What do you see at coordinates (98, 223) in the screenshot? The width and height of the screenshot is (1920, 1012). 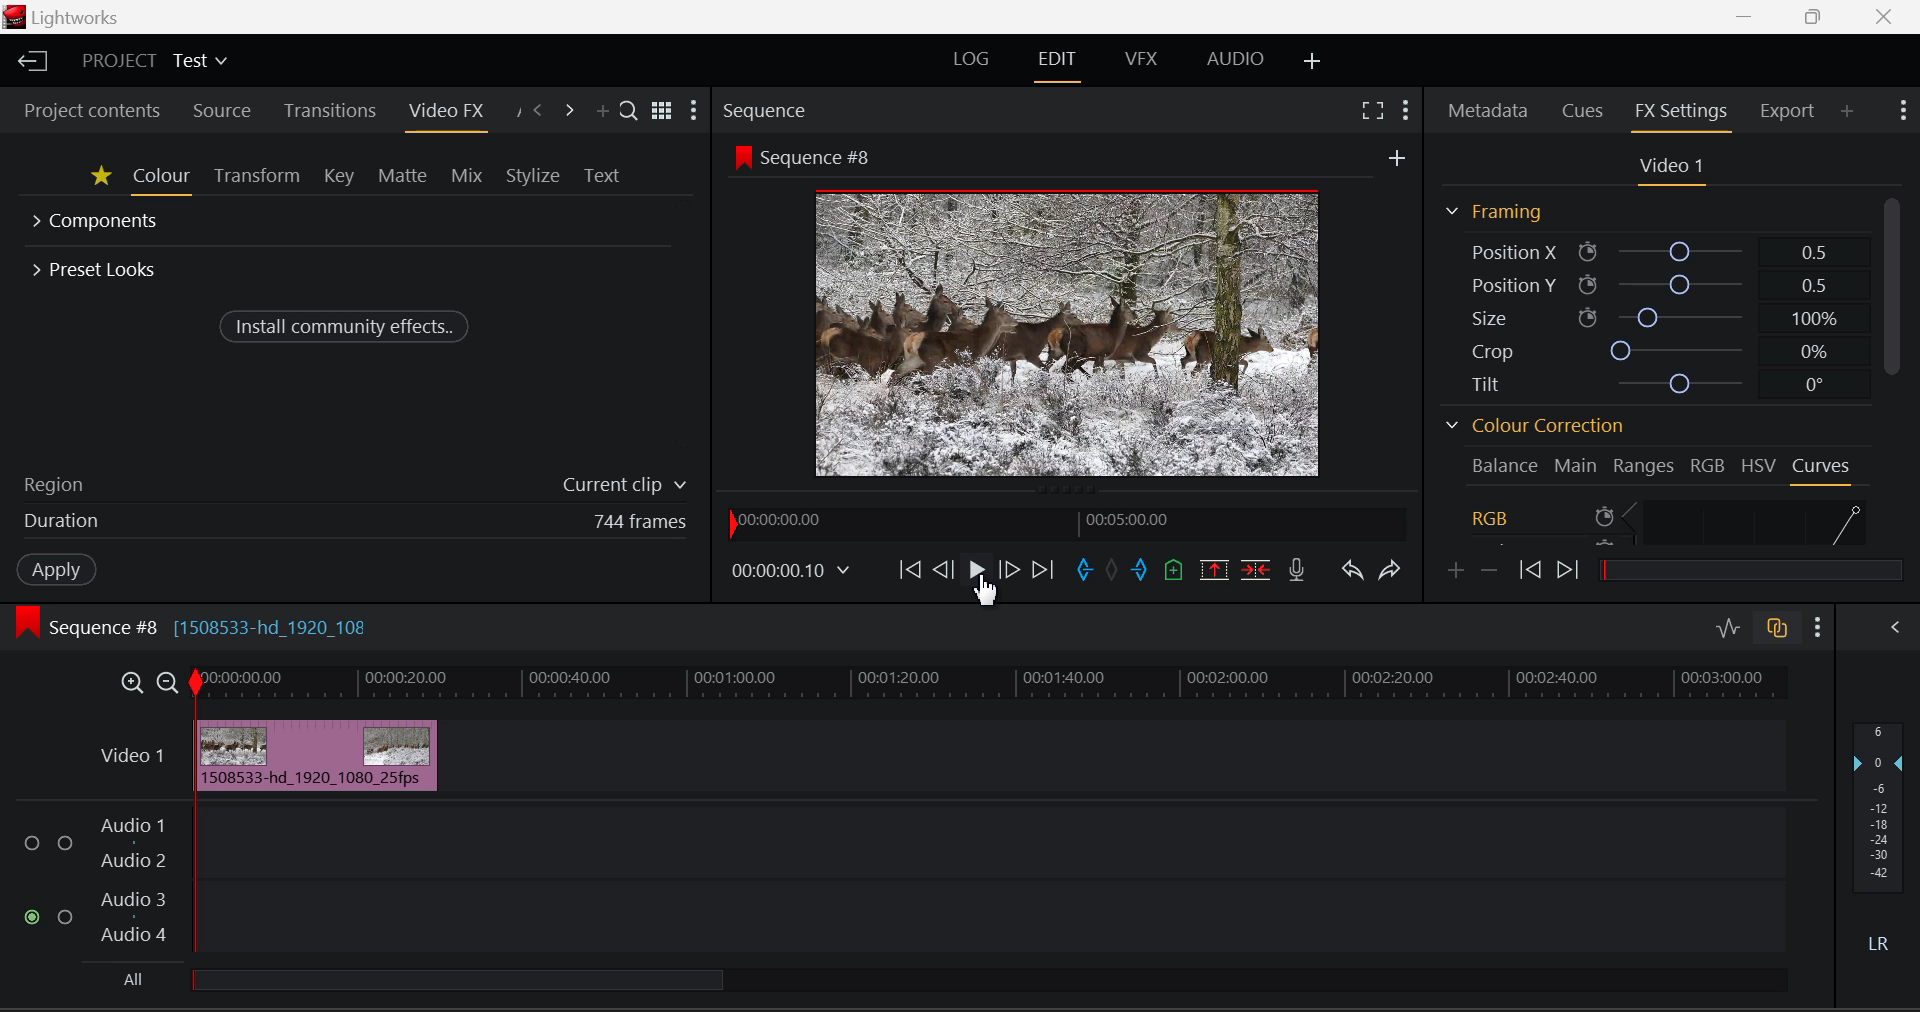 I see `Components Section` at bounding box center [98, 223].